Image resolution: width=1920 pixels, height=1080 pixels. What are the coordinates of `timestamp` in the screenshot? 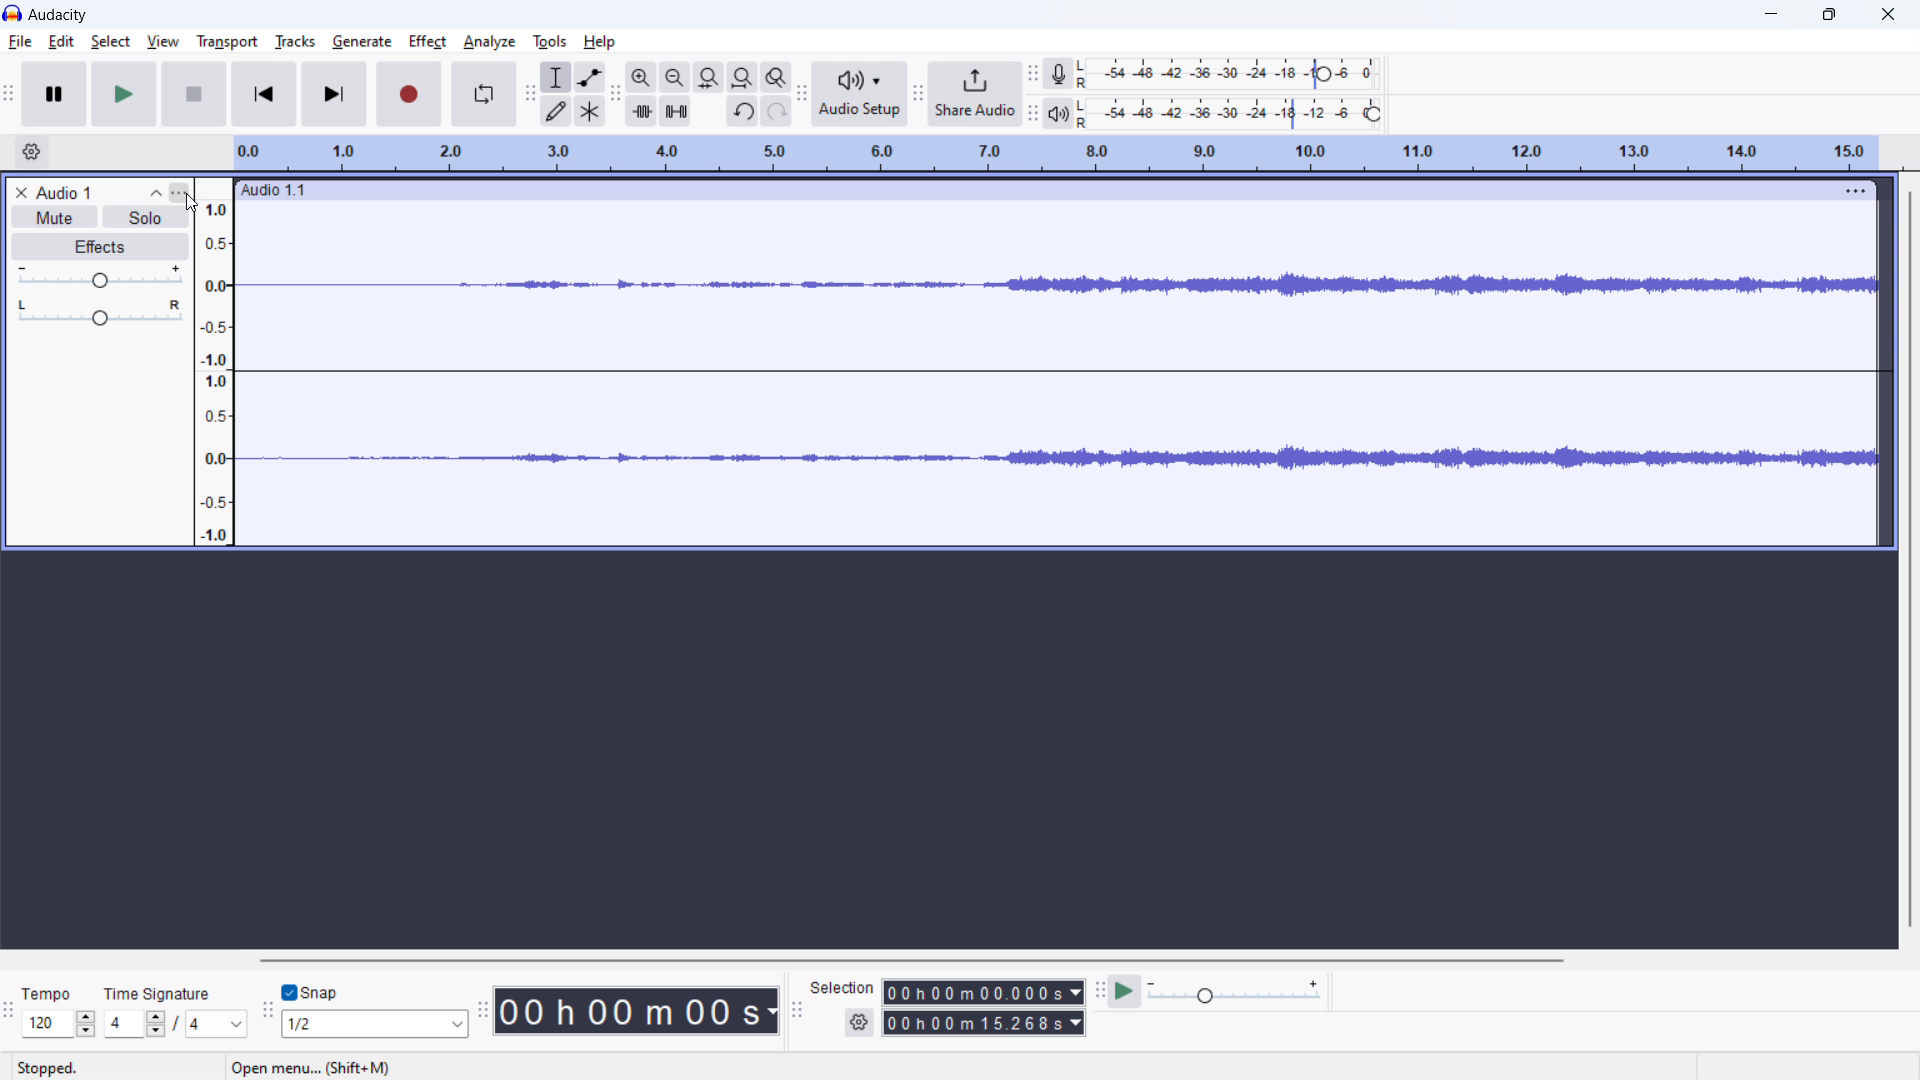 It's located at (637, 1009).